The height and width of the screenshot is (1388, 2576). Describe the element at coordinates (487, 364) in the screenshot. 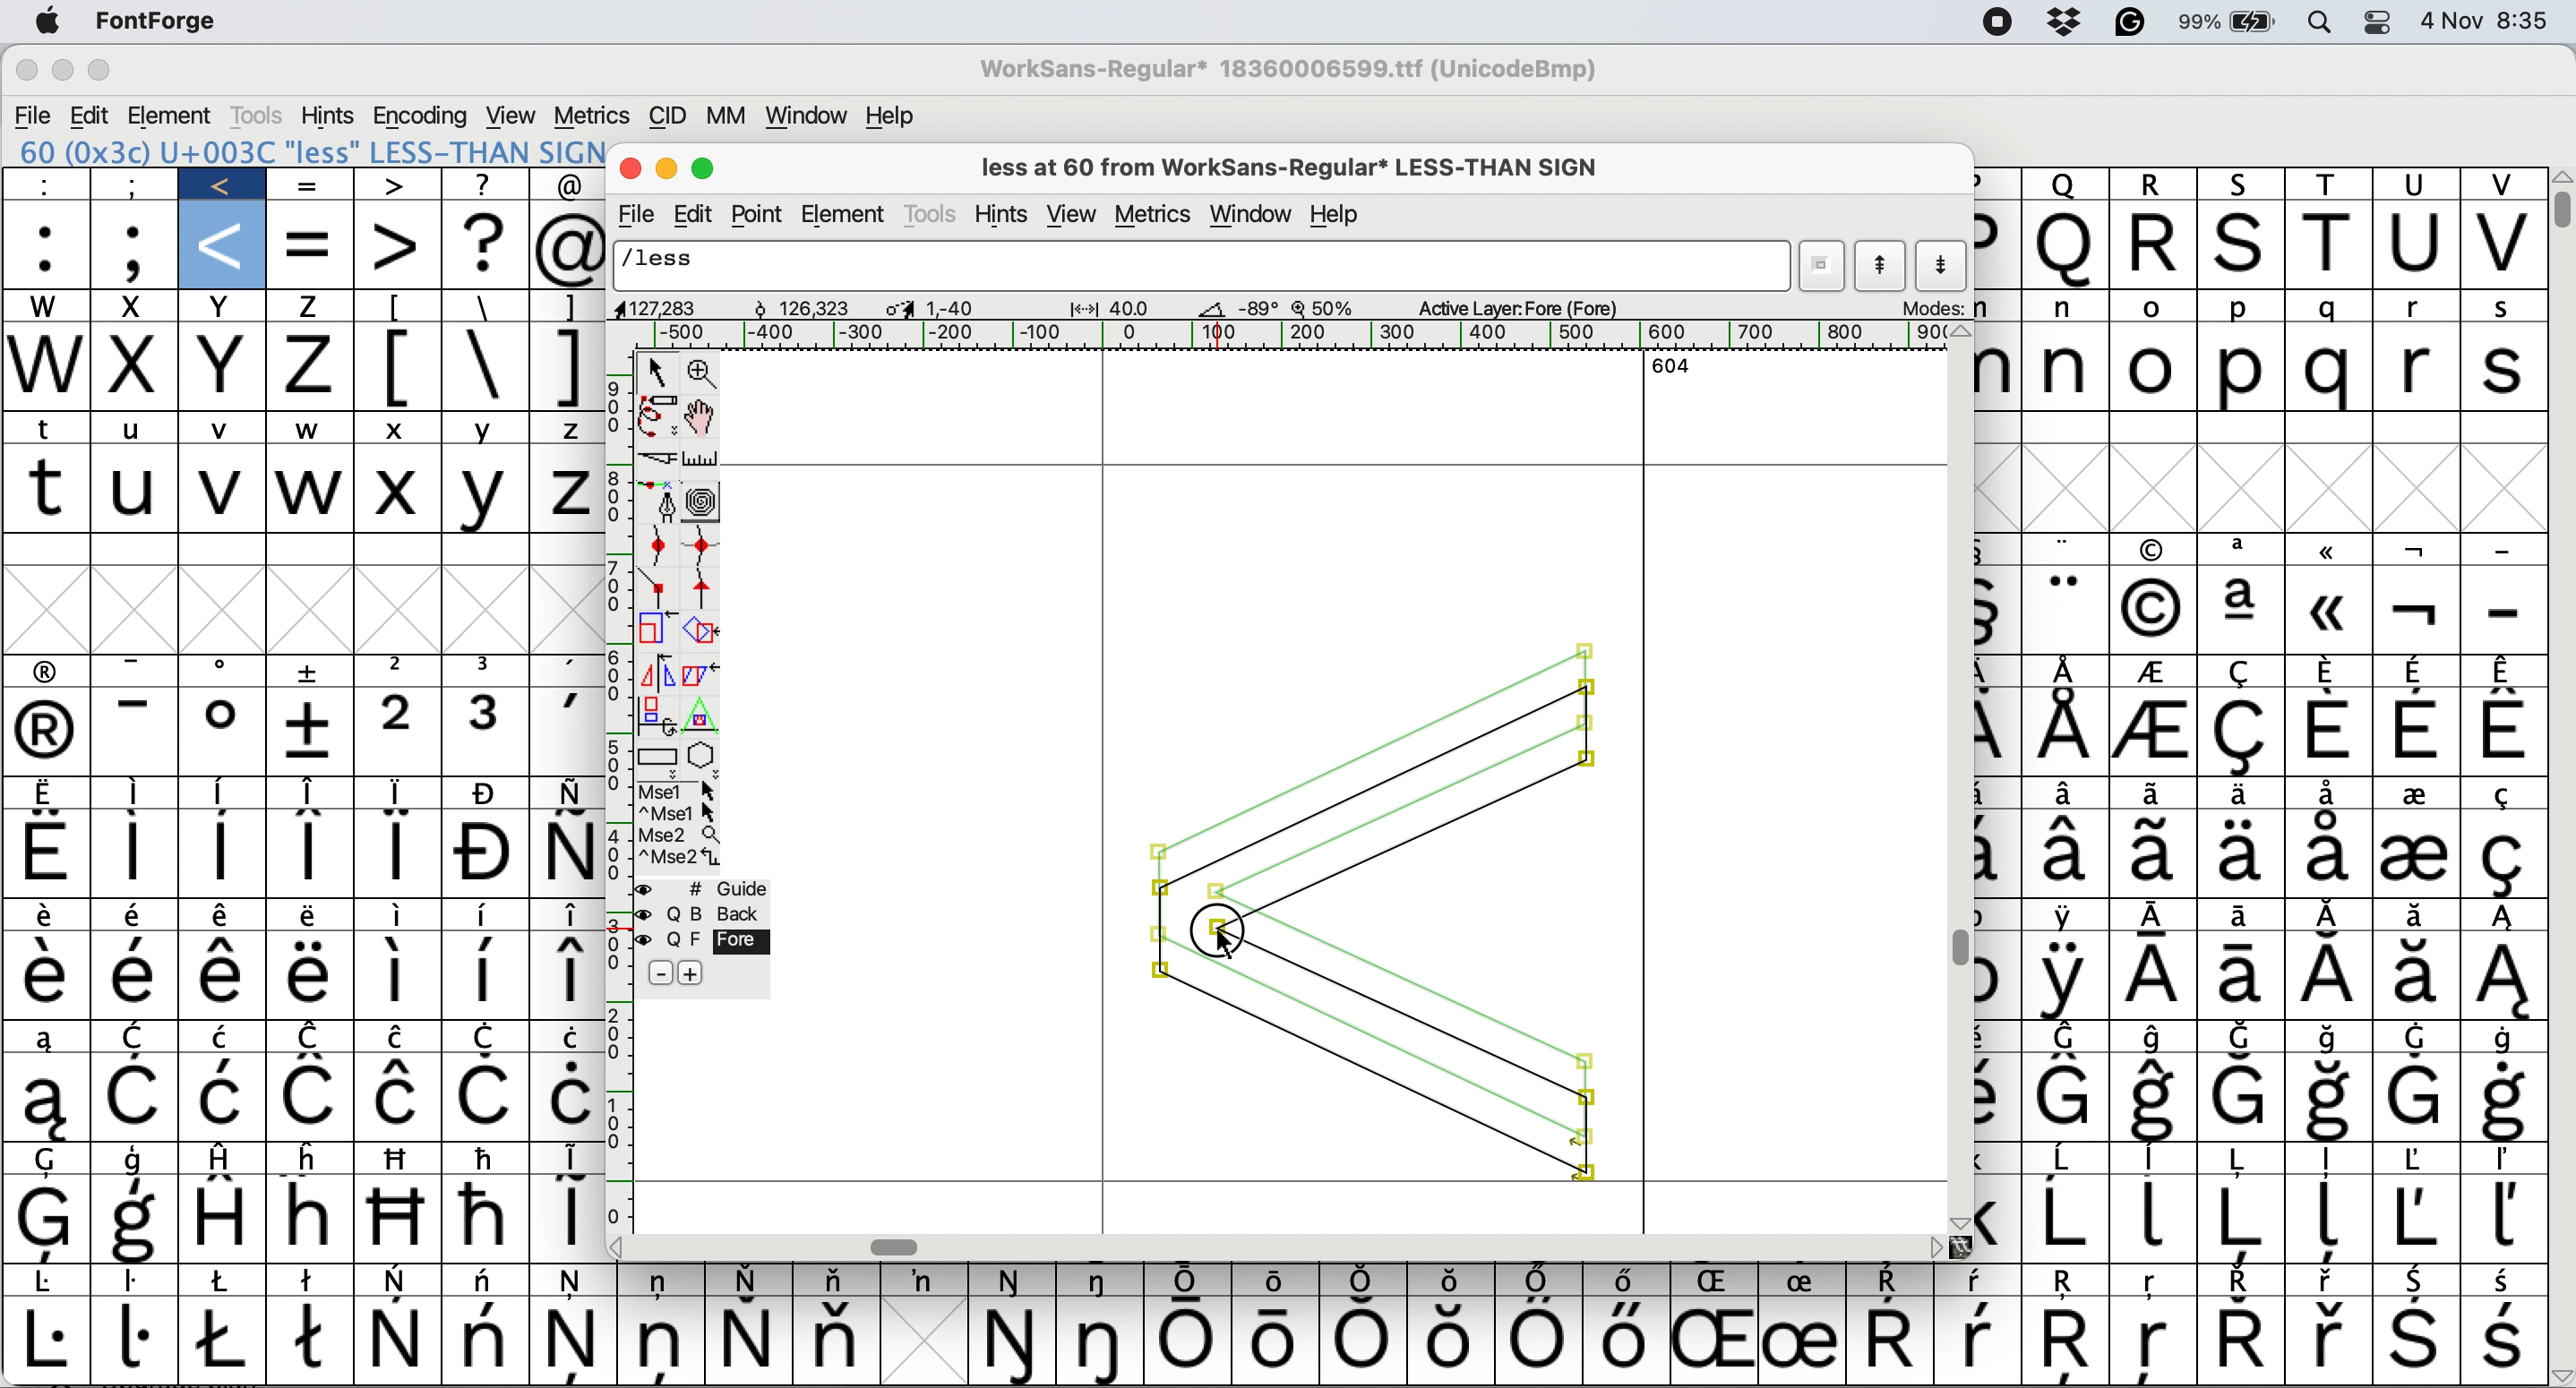

I see `\` at that location.